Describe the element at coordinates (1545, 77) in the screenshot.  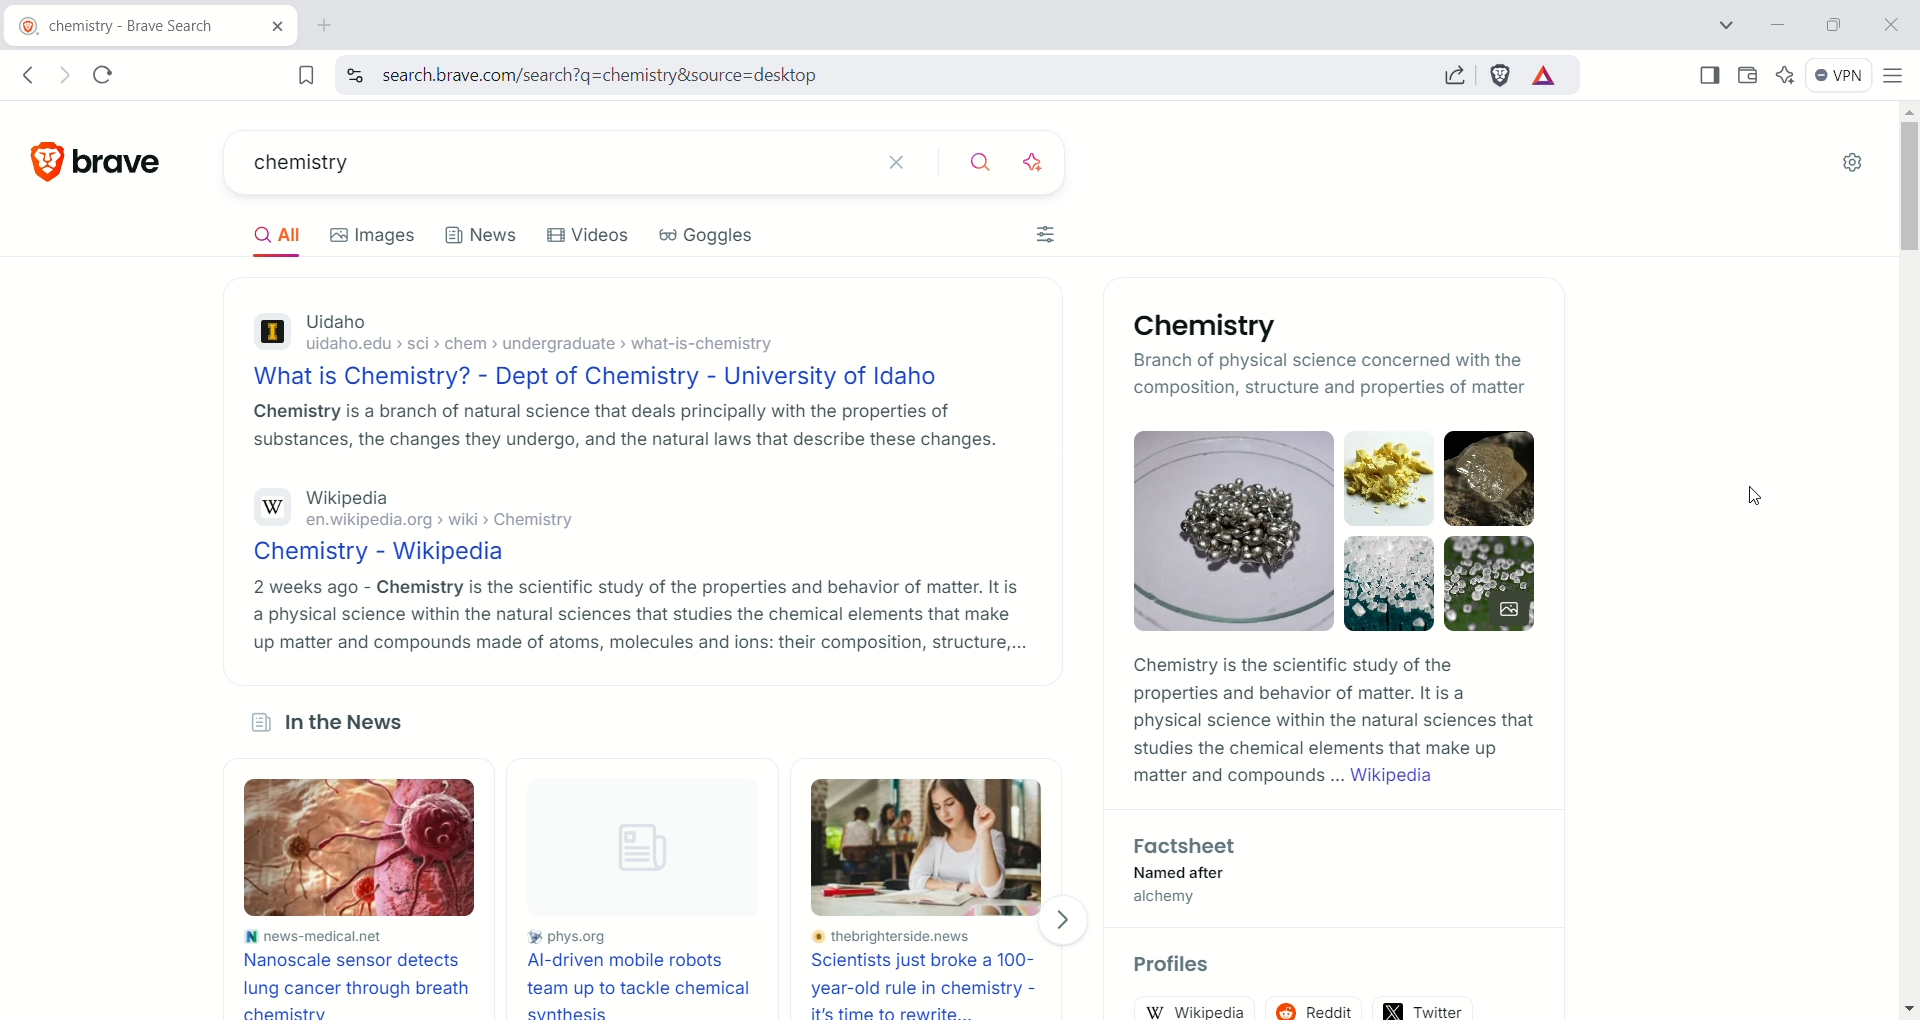
I see `brave rewards` at that location.